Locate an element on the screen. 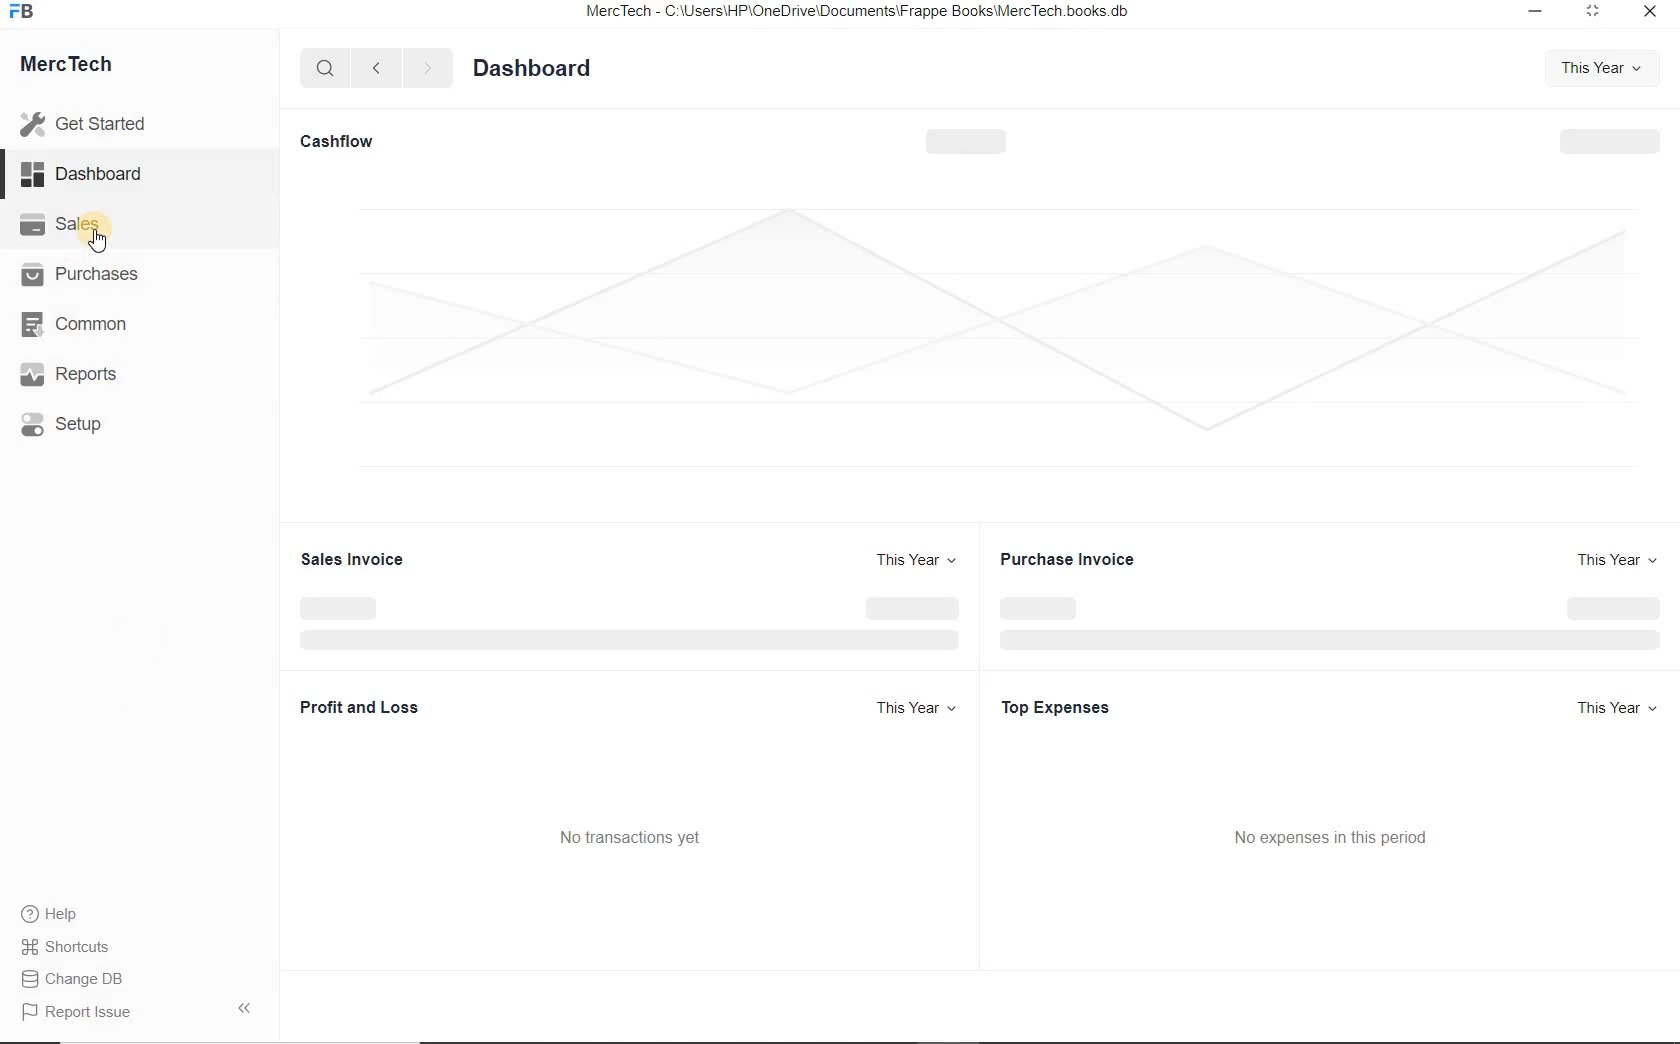 This screenshot has height=1044, width=1680. Hide Sidebar is located at coordinates (243, 1007).